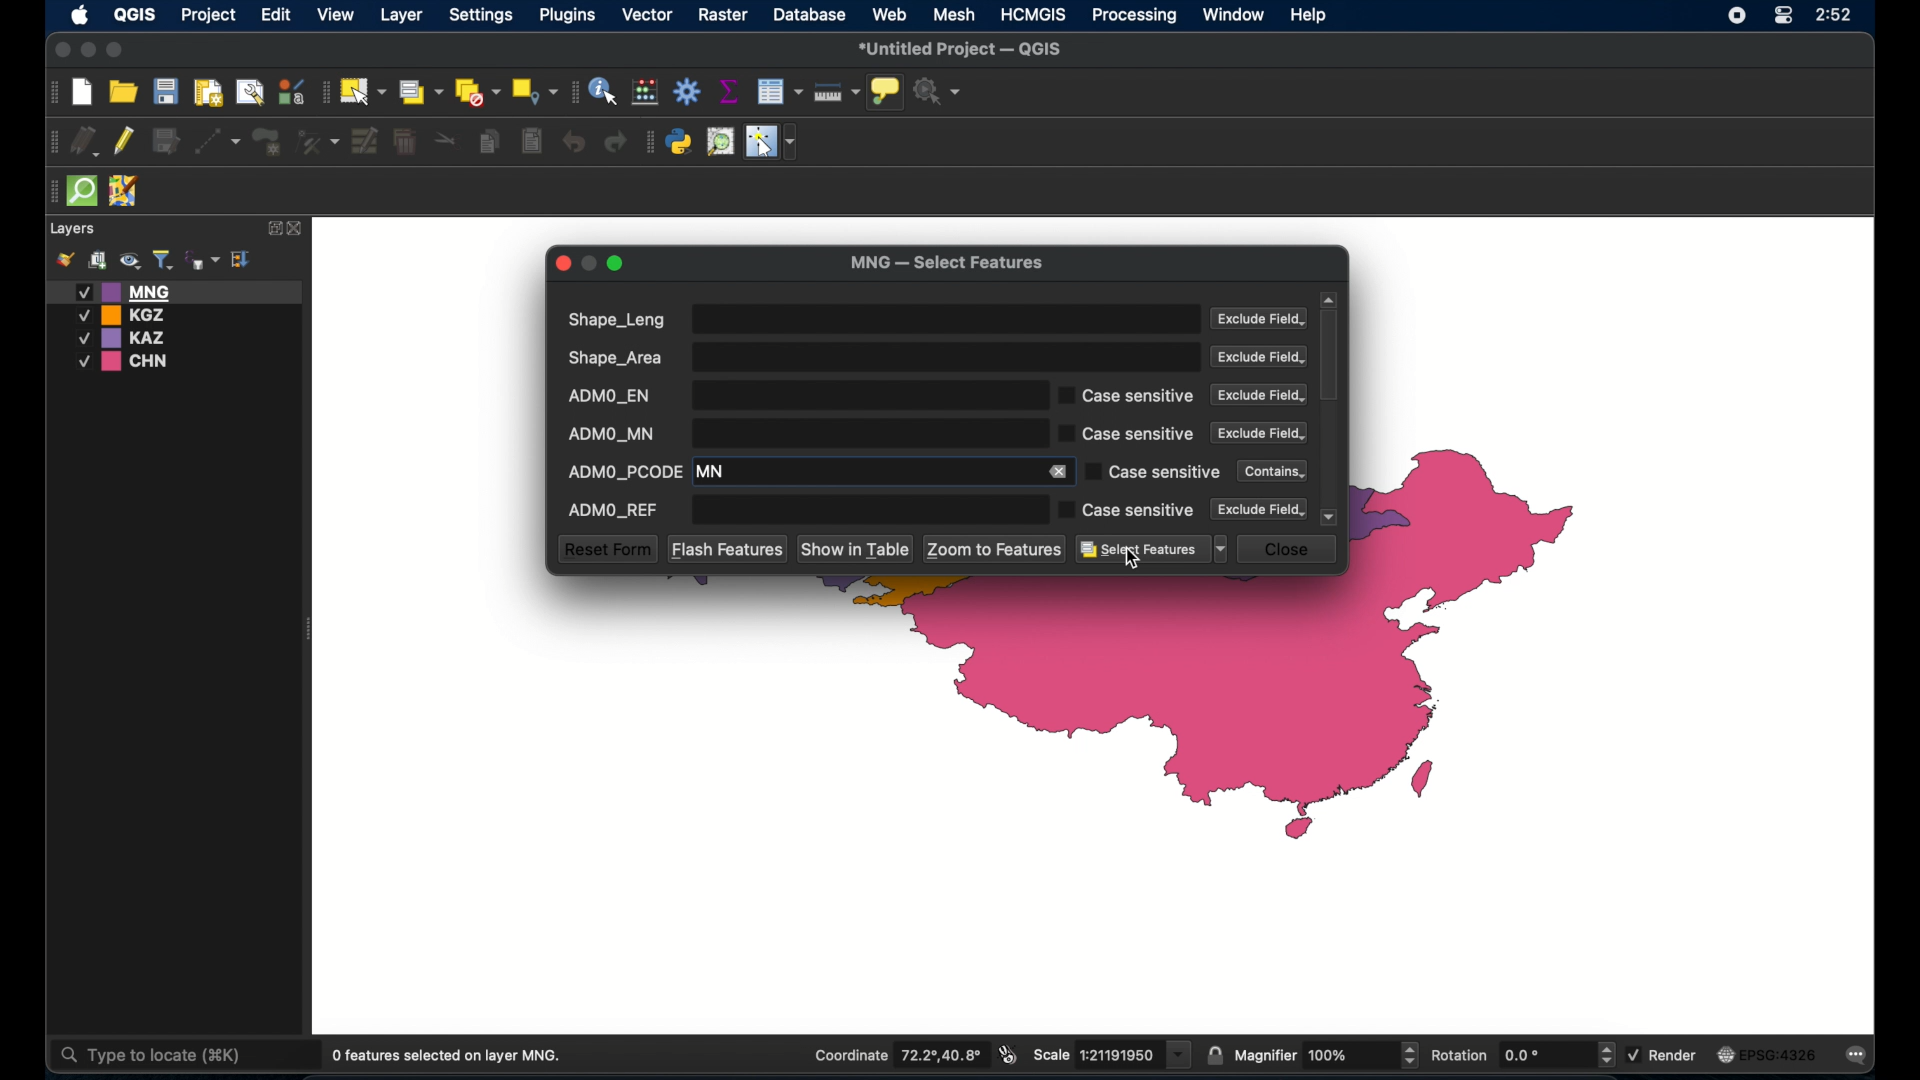  I want to click on ADMO_MN, so click(799, 433).